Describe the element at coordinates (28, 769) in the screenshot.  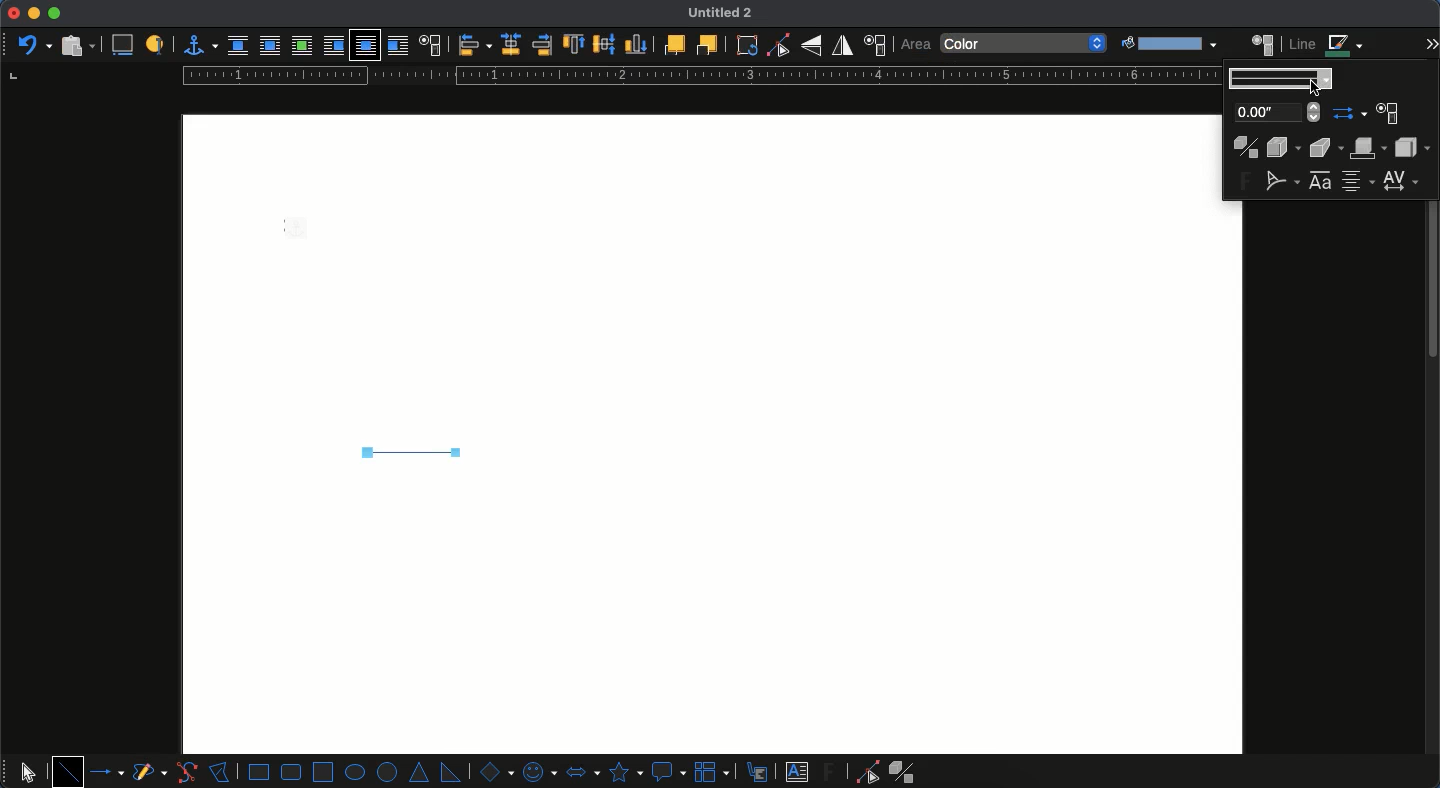
I see `select` at that location.